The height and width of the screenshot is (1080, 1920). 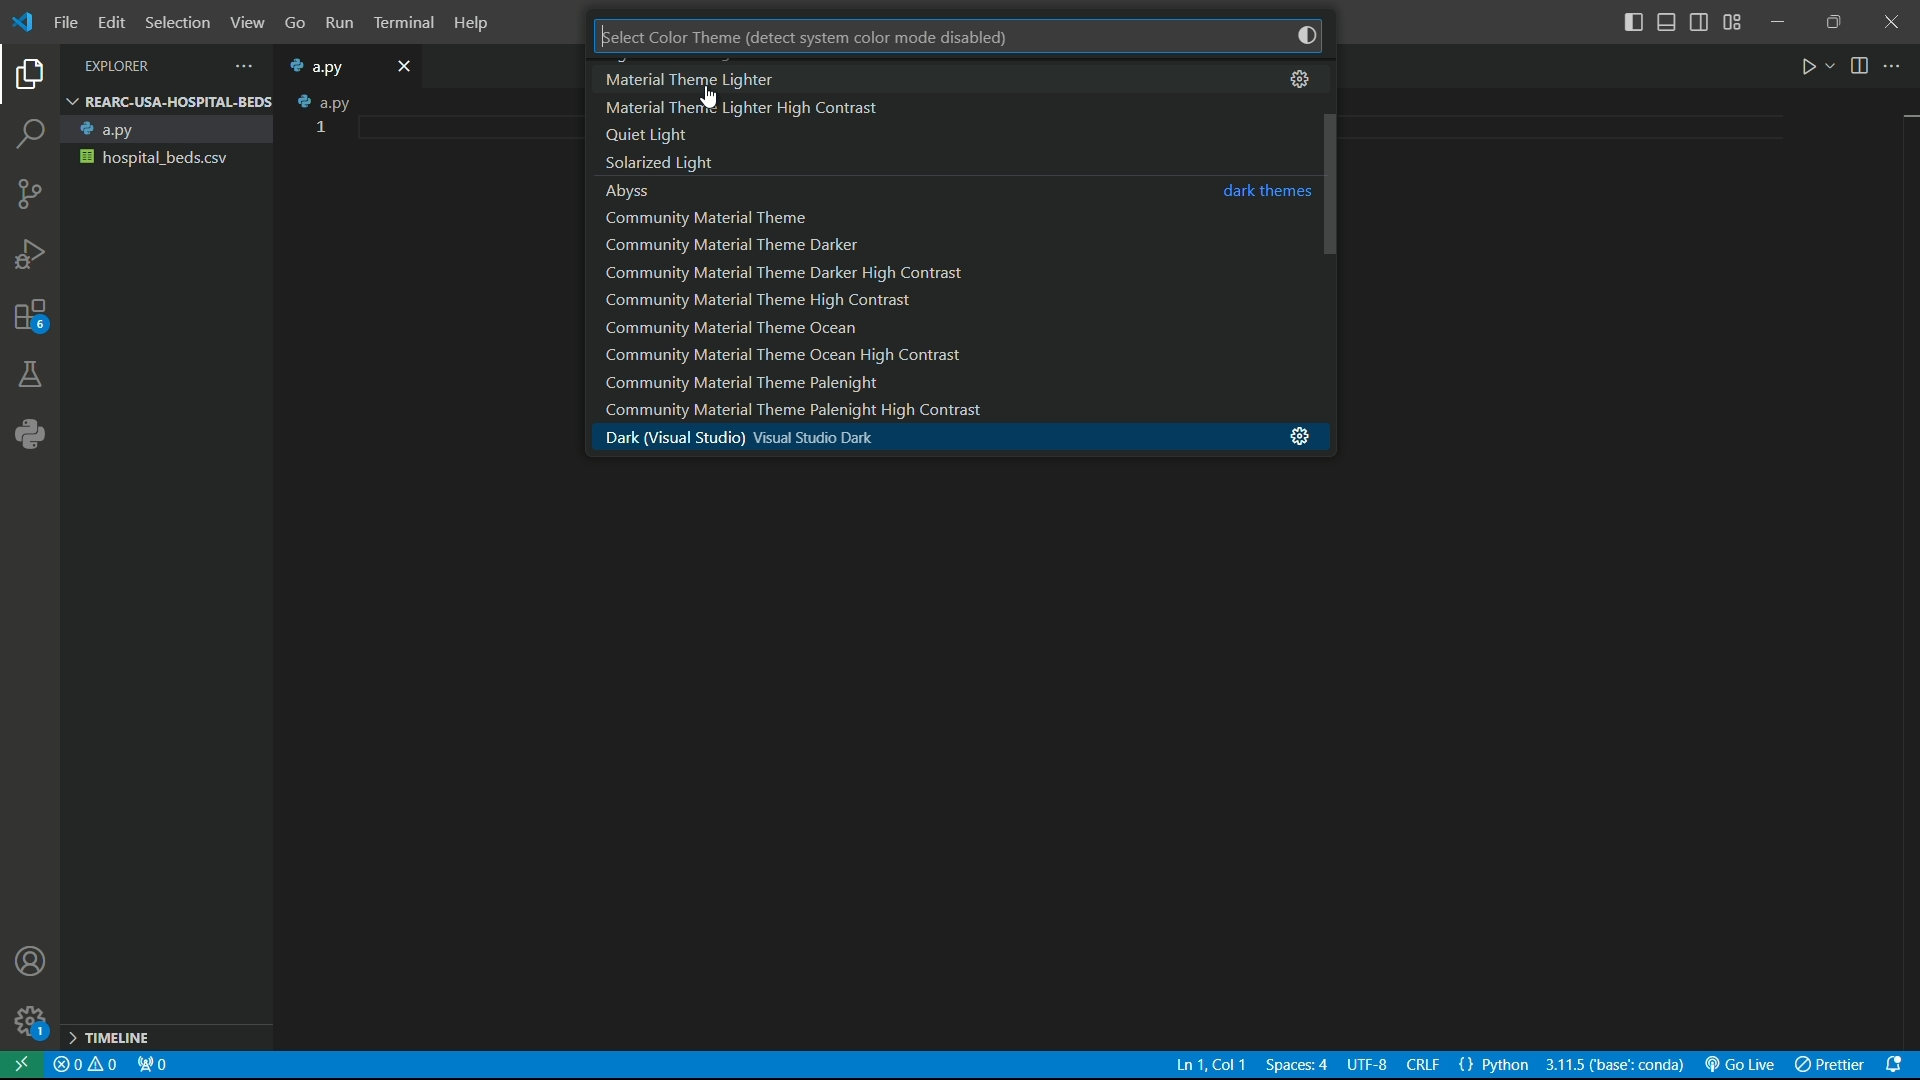 What do you see at coordinates (405, 24) in the screenshot?
I see `terminal menu` at bounding box center [405, 24].